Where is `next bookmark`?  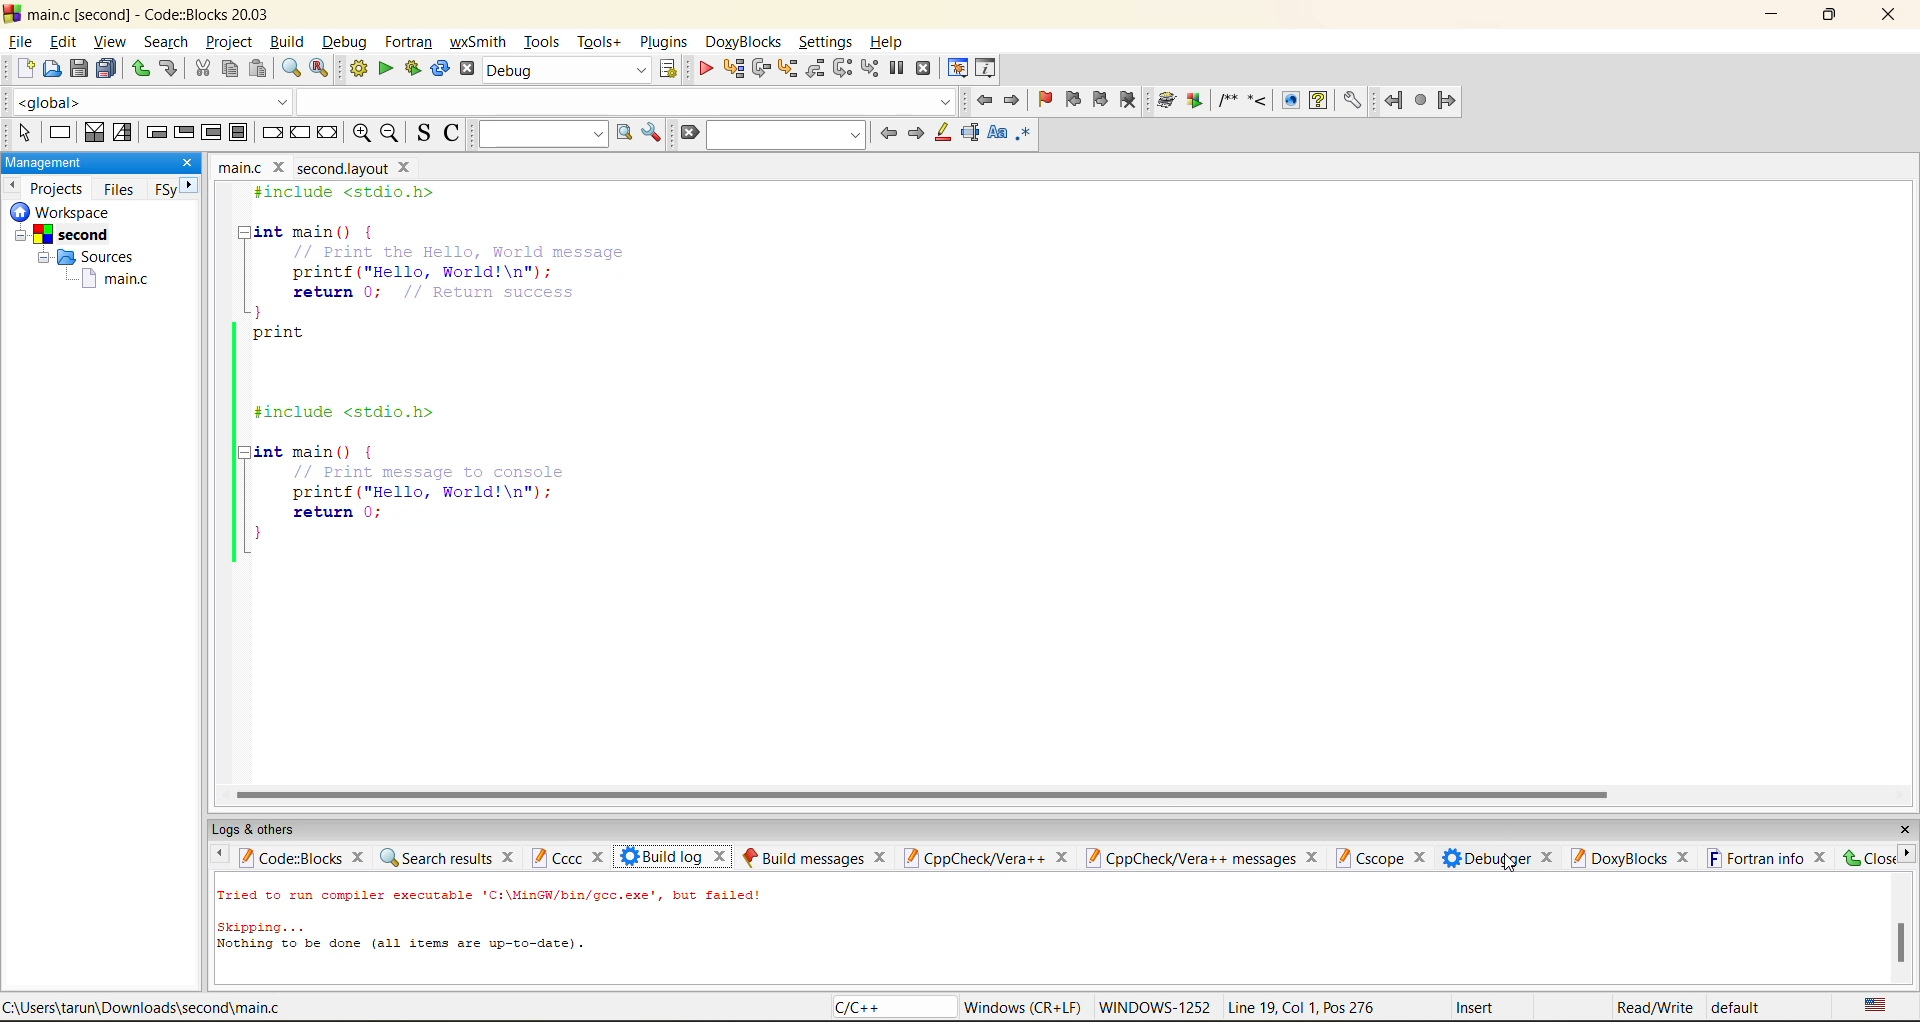
next bookmark is located at coordinates (1102, 105).